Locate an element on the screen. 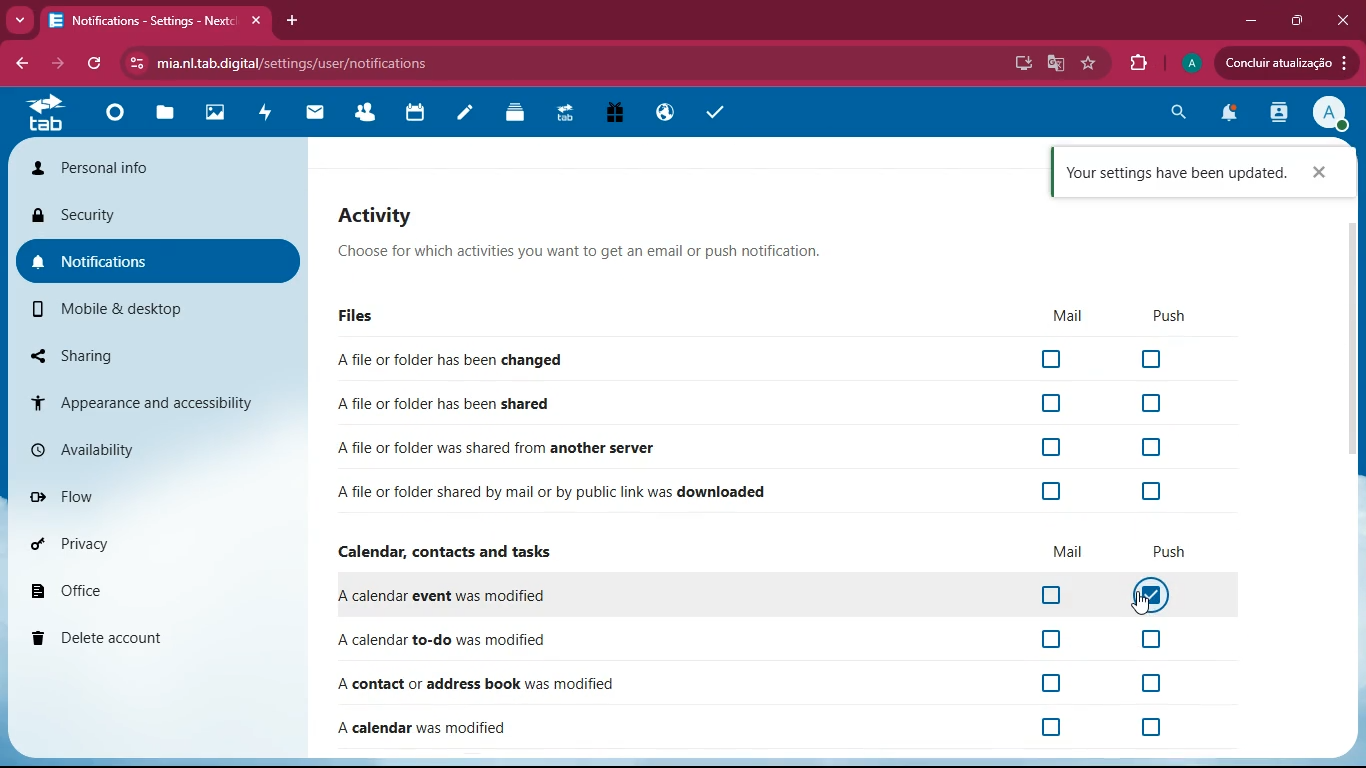  close is located at coordinates (1343, 21).